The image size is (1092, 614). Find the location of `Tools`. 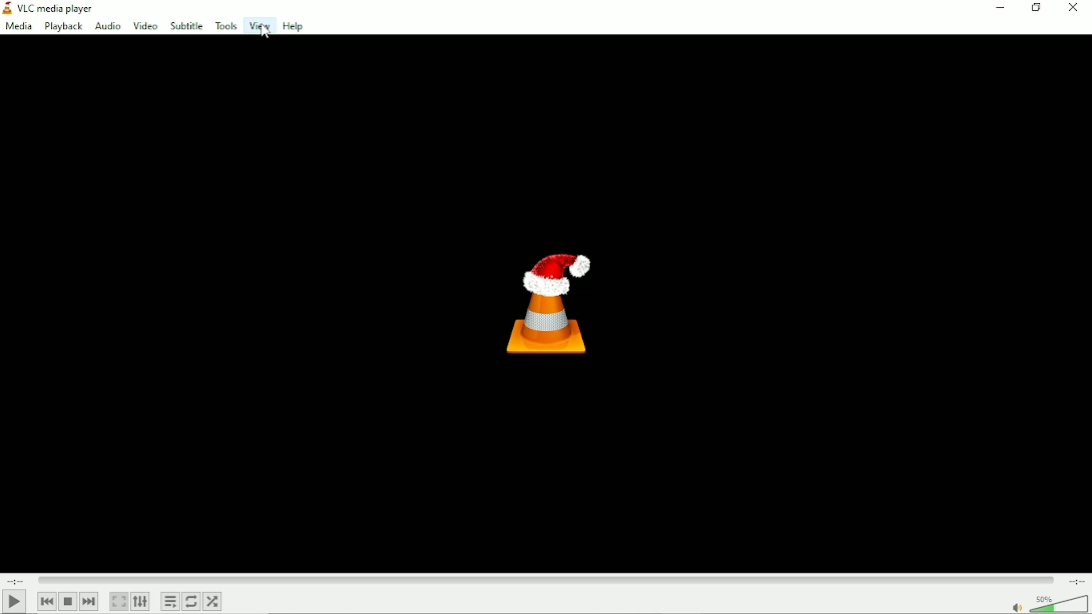

Tools is located at coordinates (224, 25).